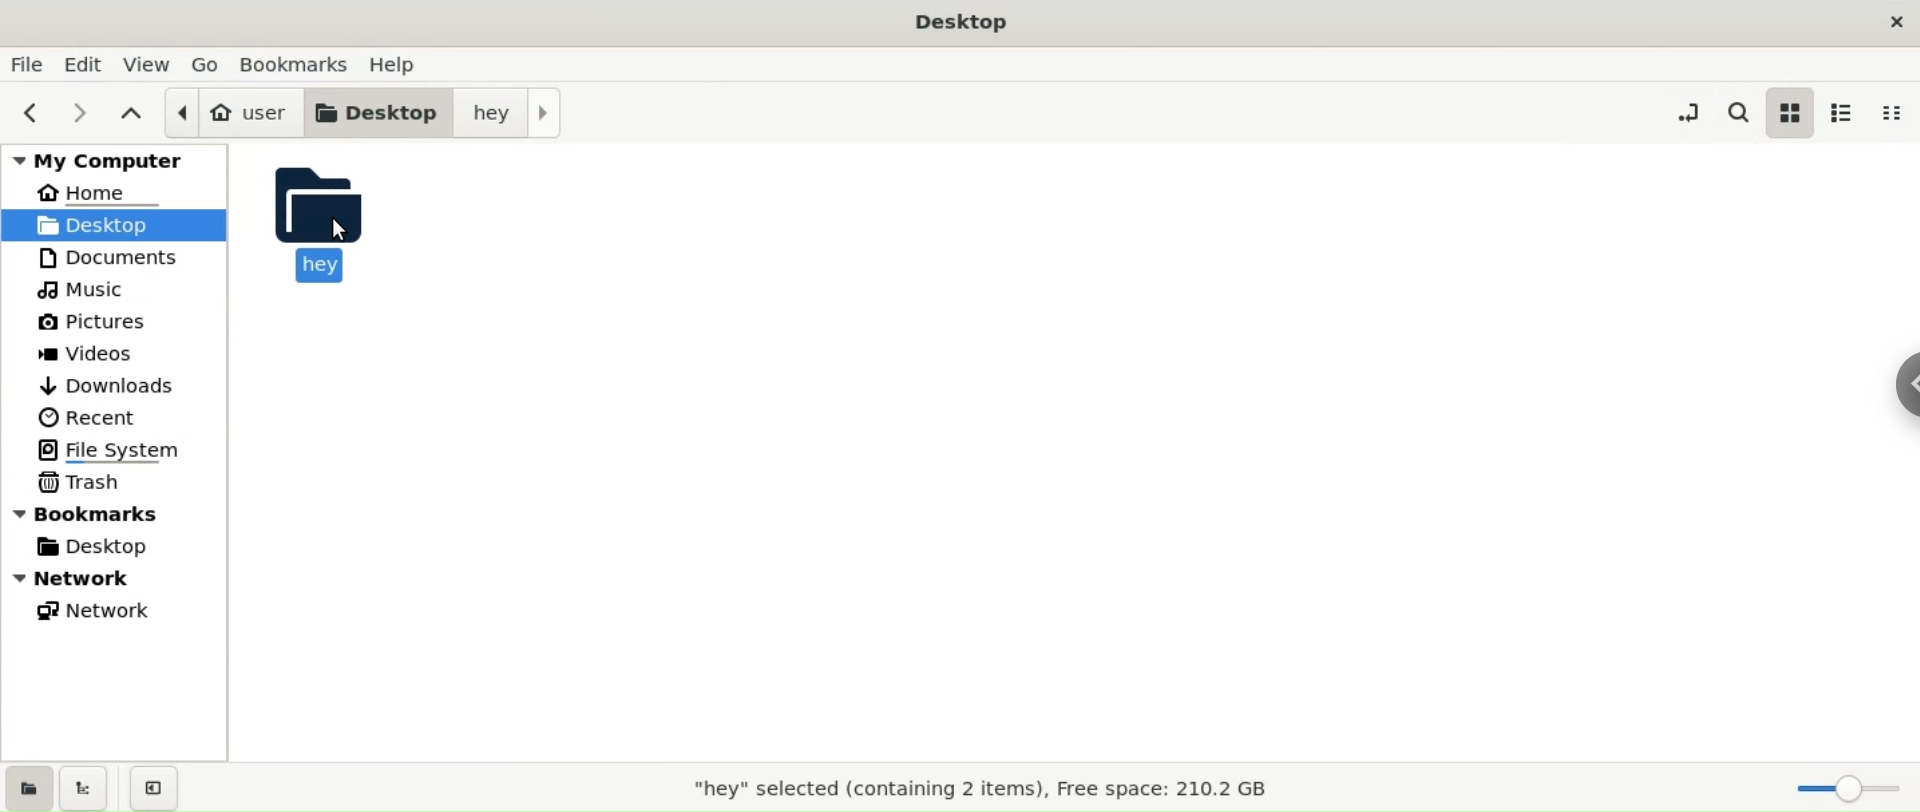 The width and height of the screenshot is (1920, 812). Describe the element at coordinates (115, 256) in the screenshot. I see `documents` at that location.